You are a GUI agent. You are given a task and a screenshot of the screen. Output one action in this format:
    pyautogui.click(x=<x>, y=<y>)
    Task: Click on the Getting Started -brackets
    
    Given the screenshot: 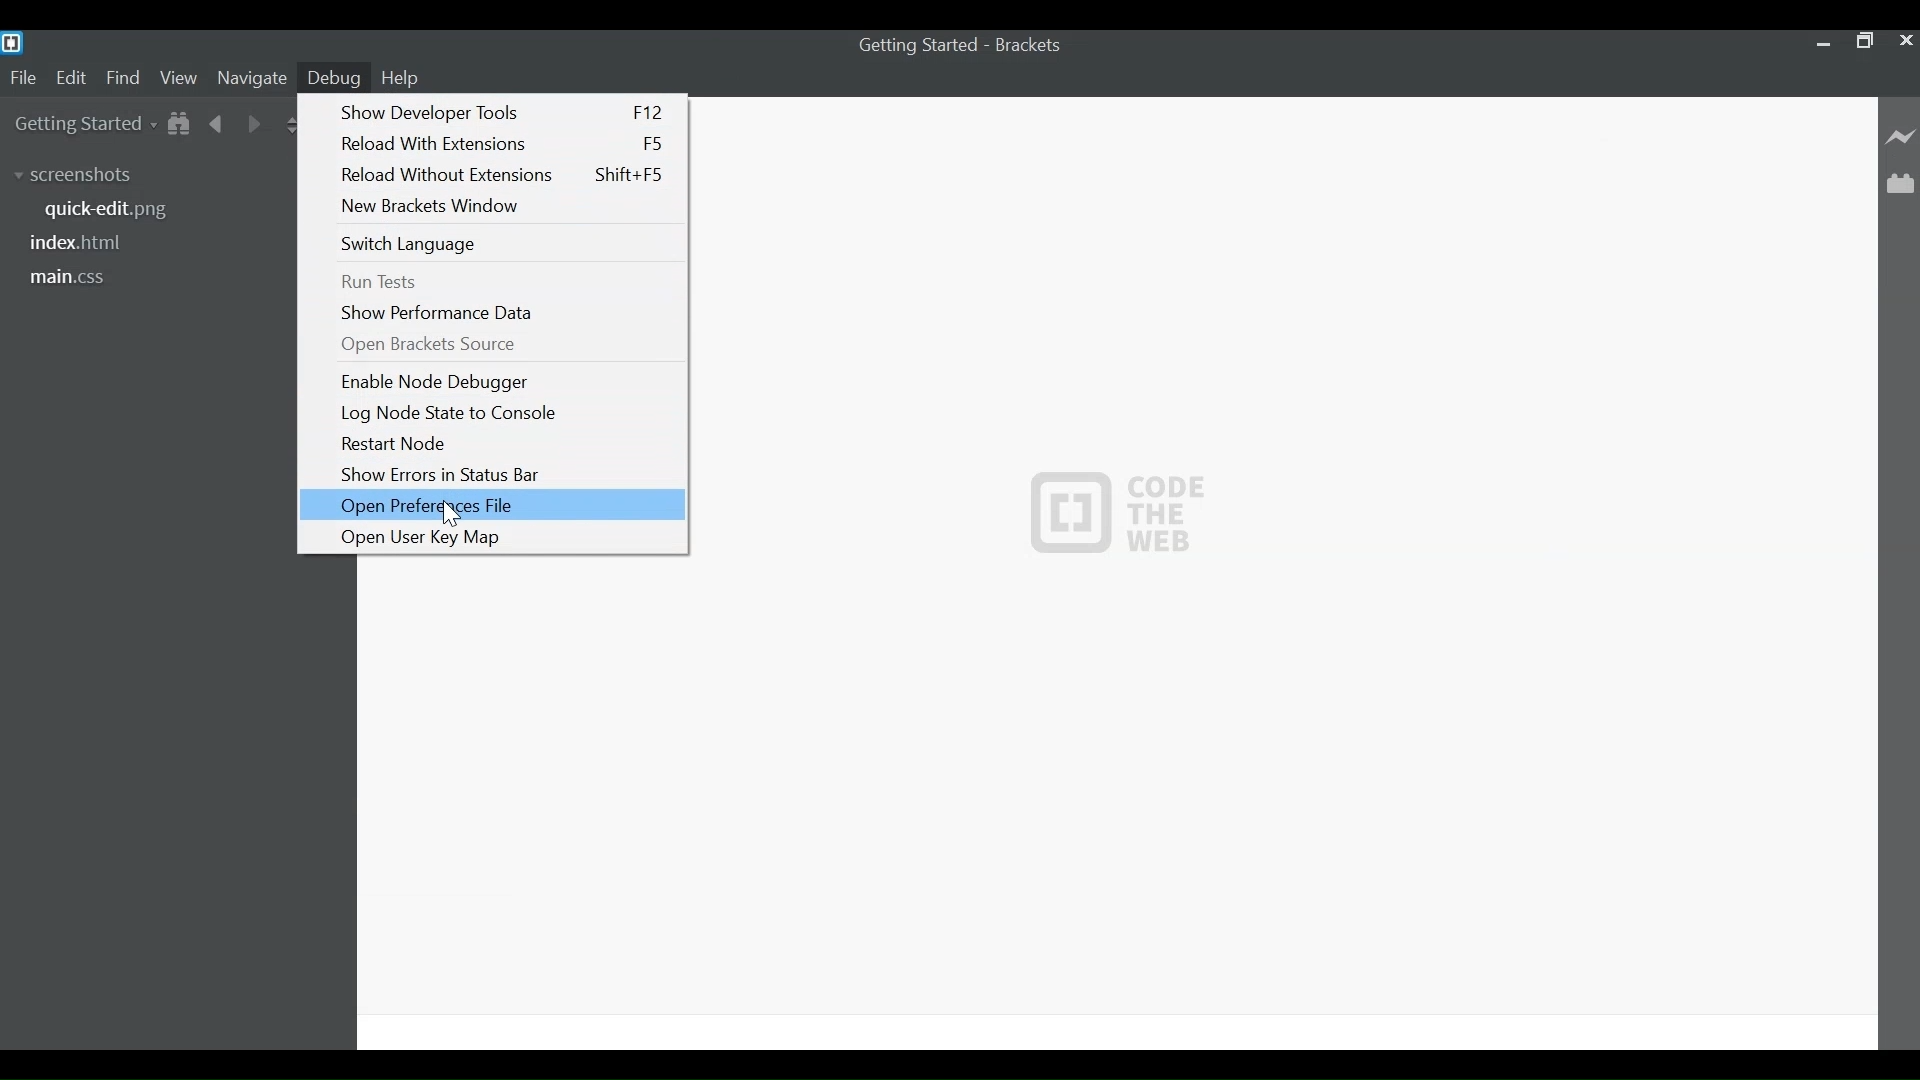 What is the action you would take?
    pyautogui.click(x=968, y=45)
    